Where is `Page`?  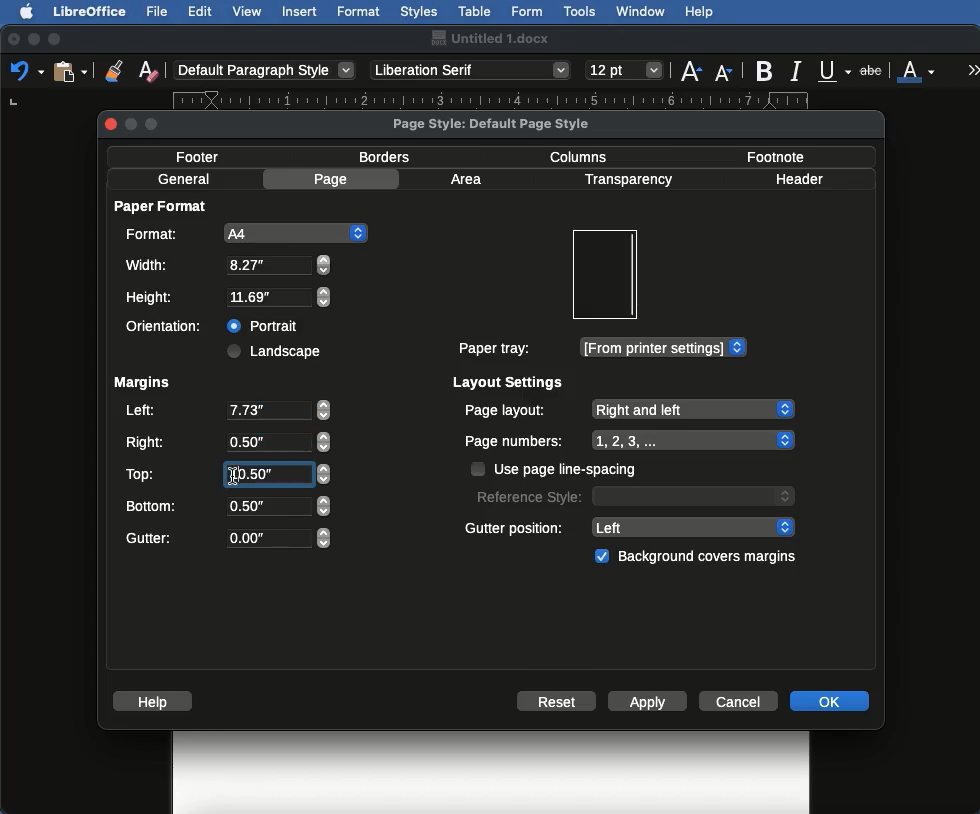
Page is located at coordinates (334, 179).